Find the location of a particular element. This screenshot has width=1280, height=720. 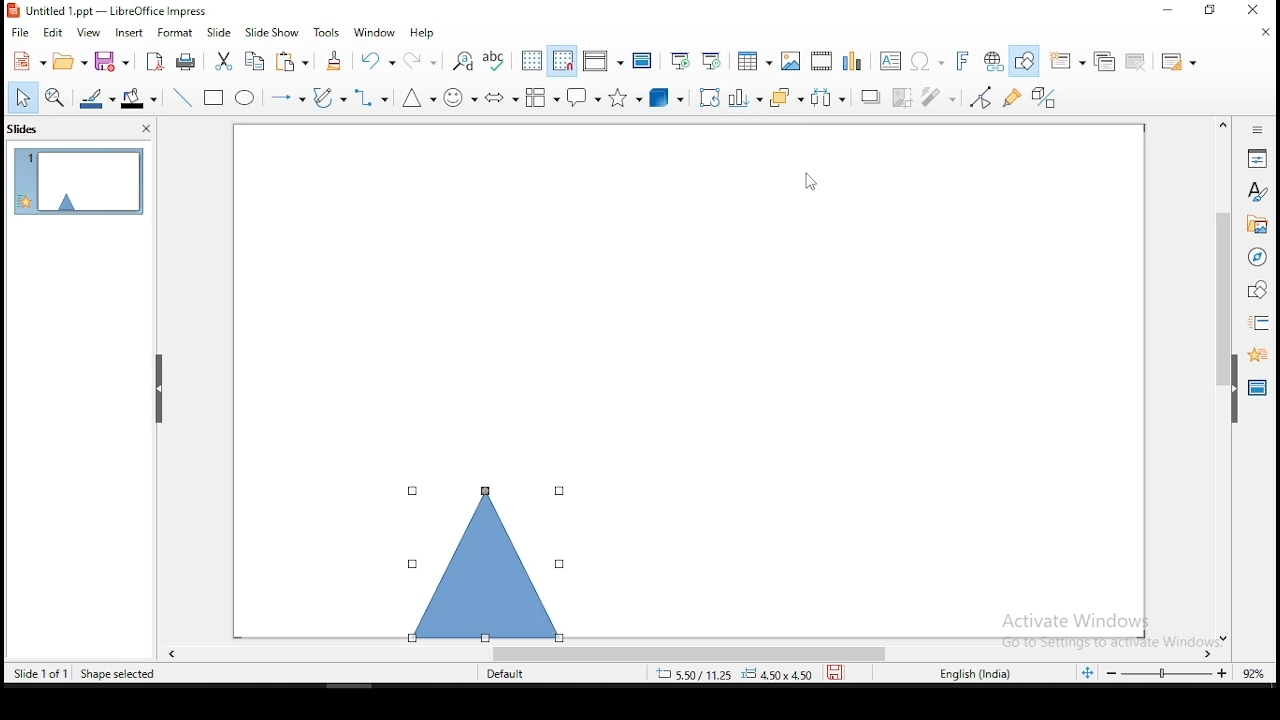

6.9 / -0.26 is located at coordinates (690, 676).